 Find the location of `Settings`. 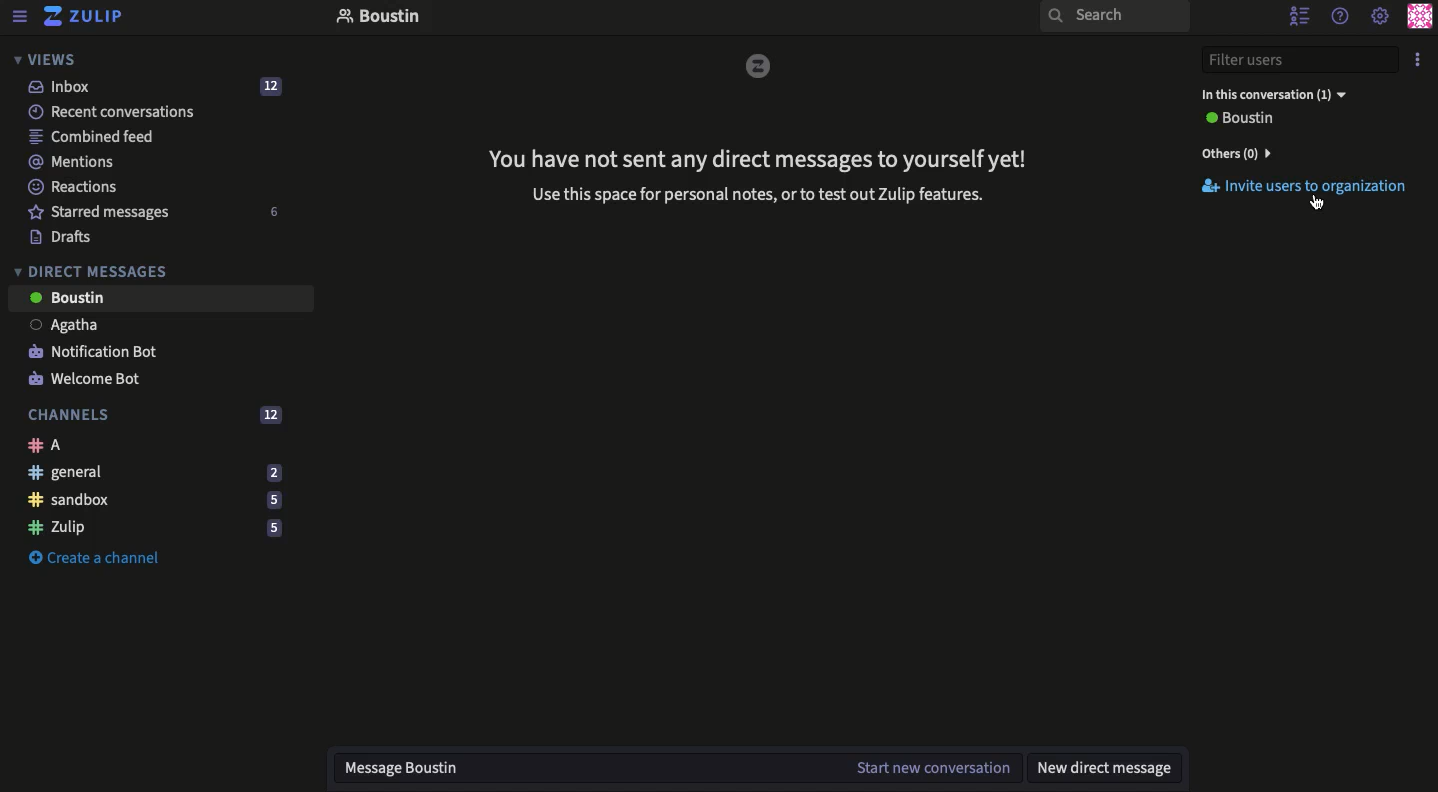

Settings is located at coordinates (1380, 17).